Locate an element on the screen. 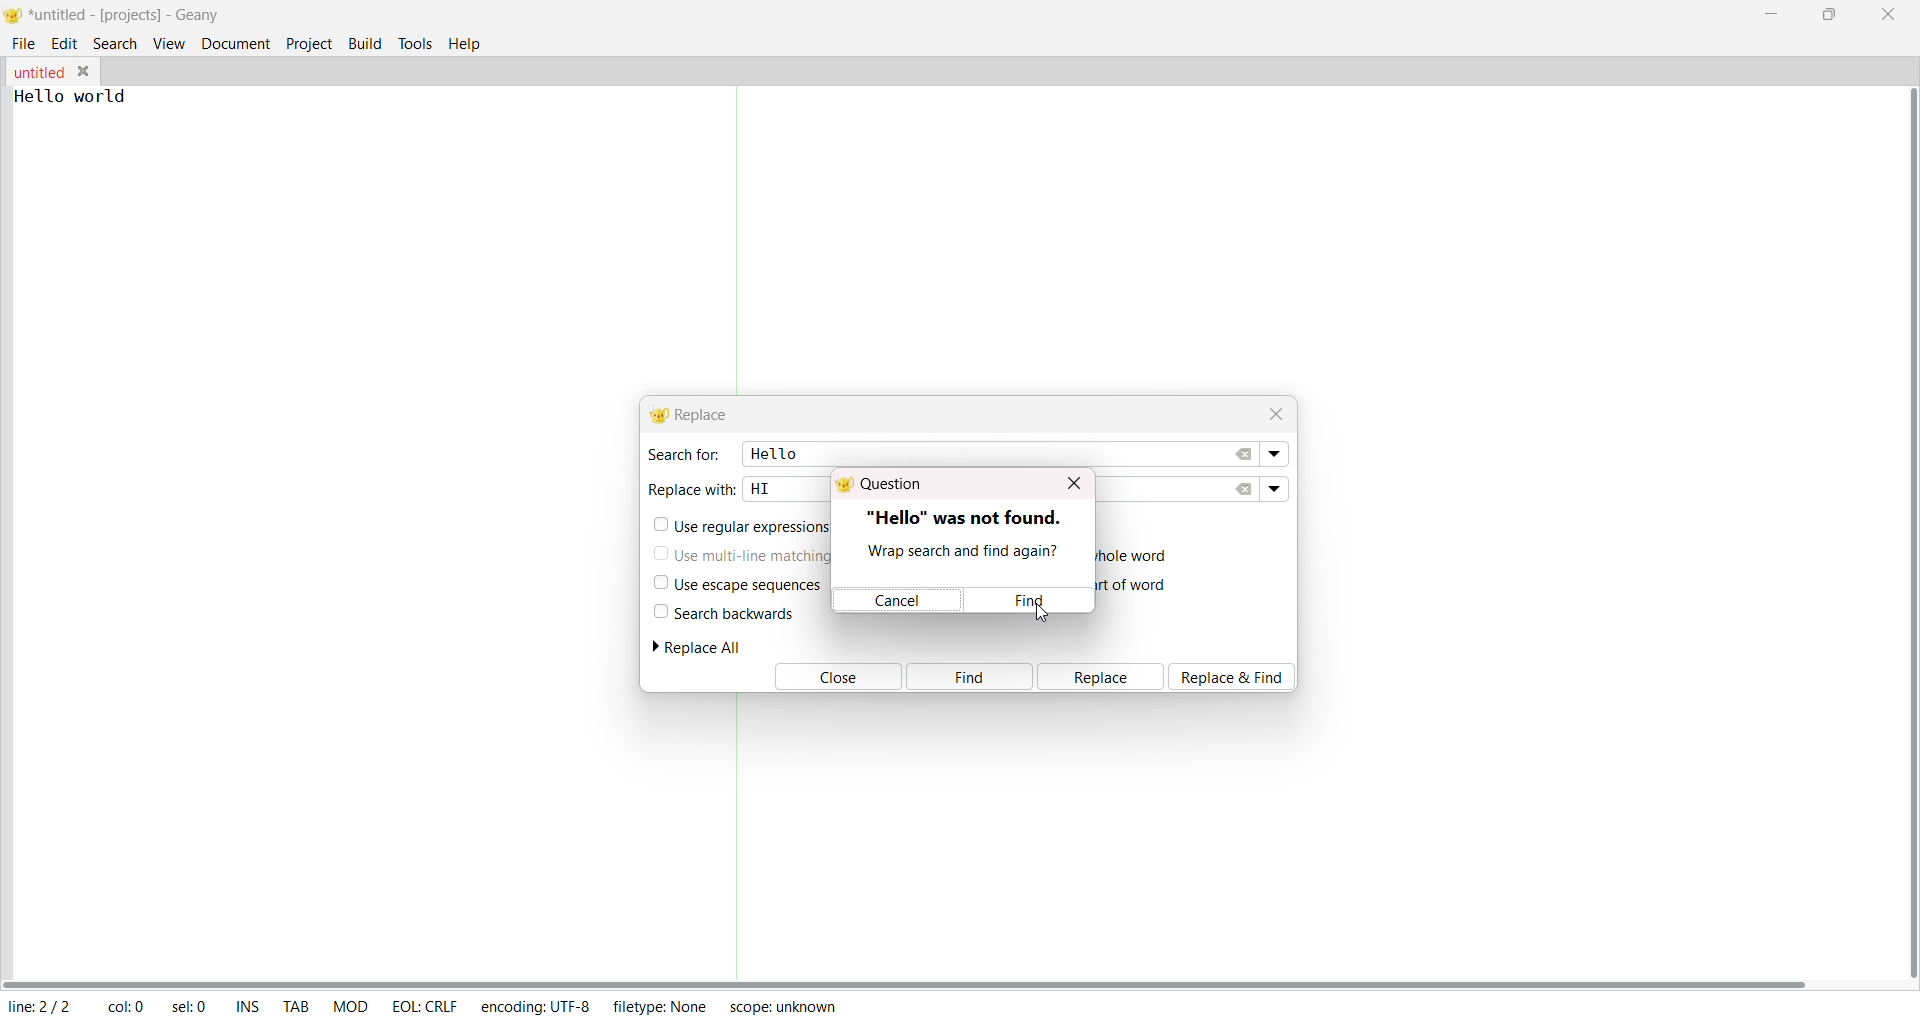  replace all is located at coordinates (705, 647).